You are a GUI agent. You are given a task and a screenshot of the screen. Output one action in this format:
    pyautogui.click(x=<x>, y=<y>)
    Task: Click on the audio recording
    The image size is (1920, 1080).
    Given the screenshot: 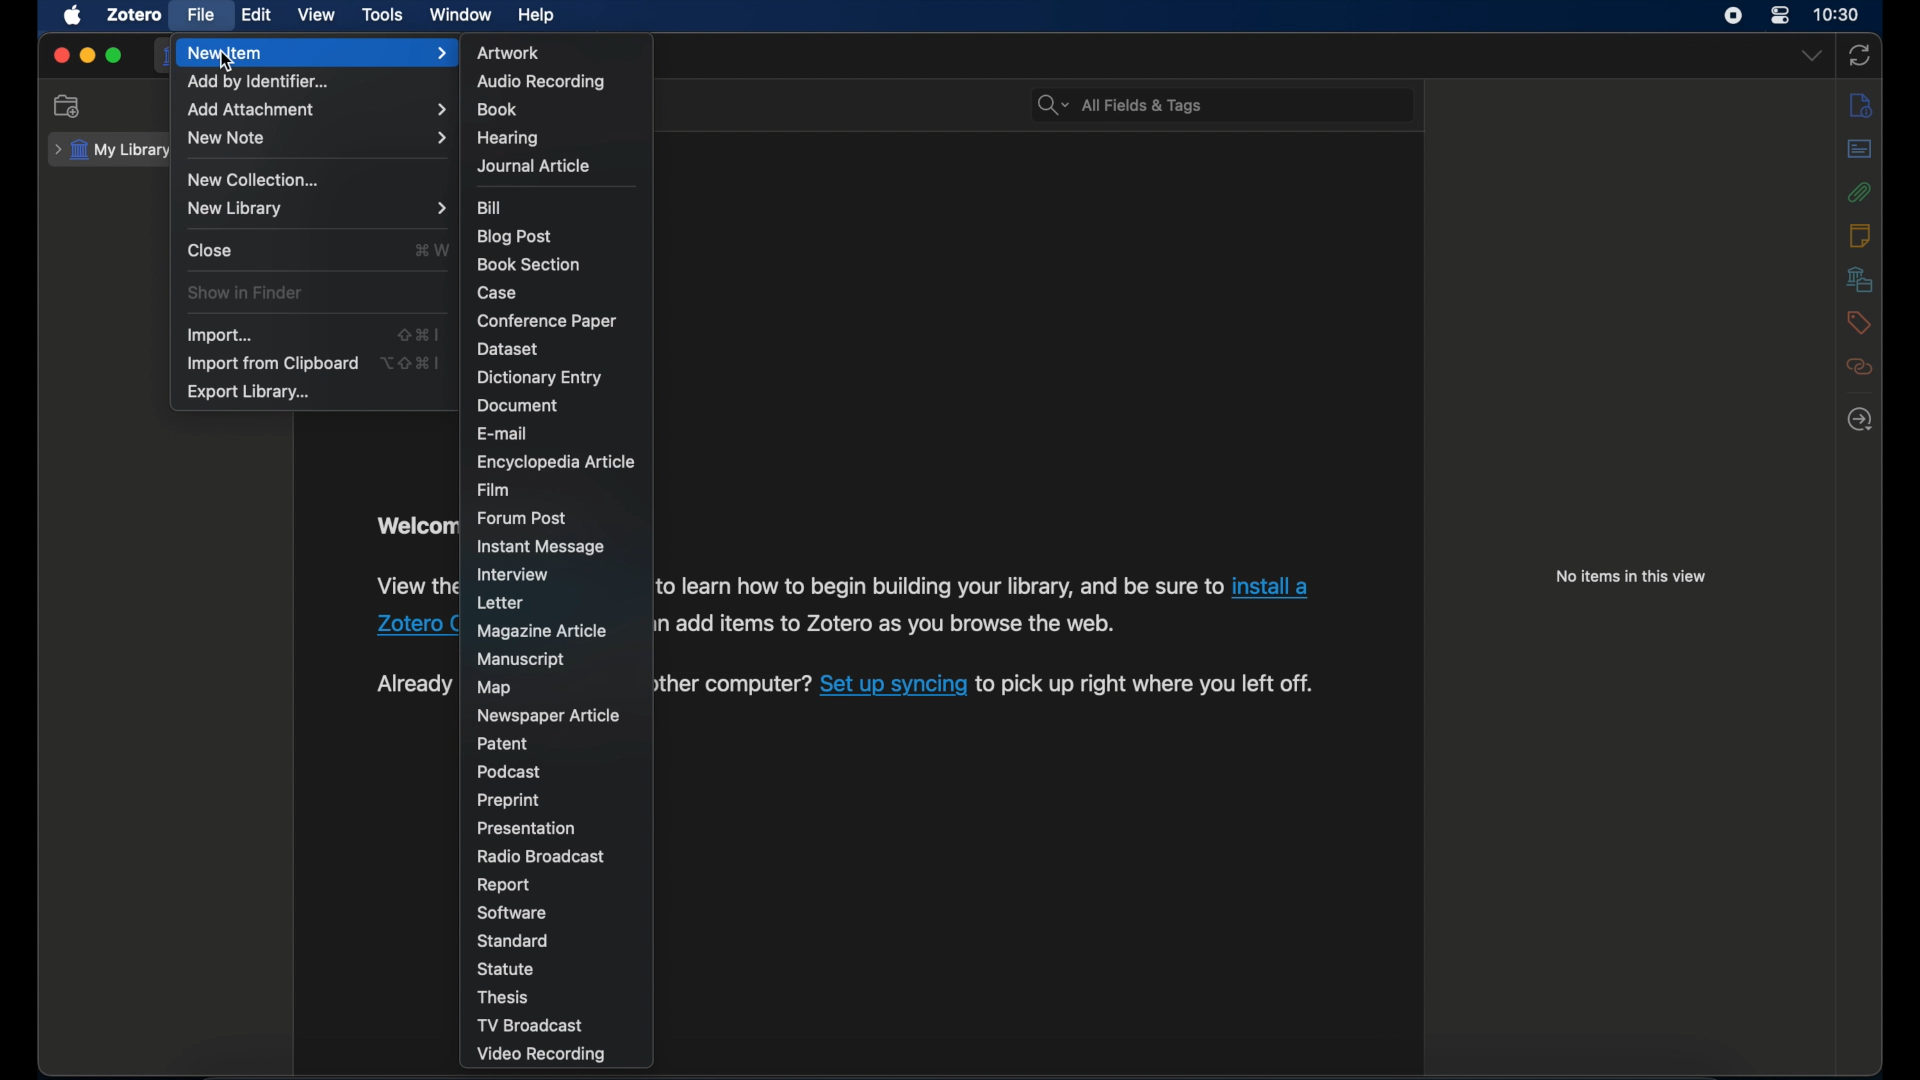 What is the action you would take?
    pyautogui.click(x=540, y=82)
    